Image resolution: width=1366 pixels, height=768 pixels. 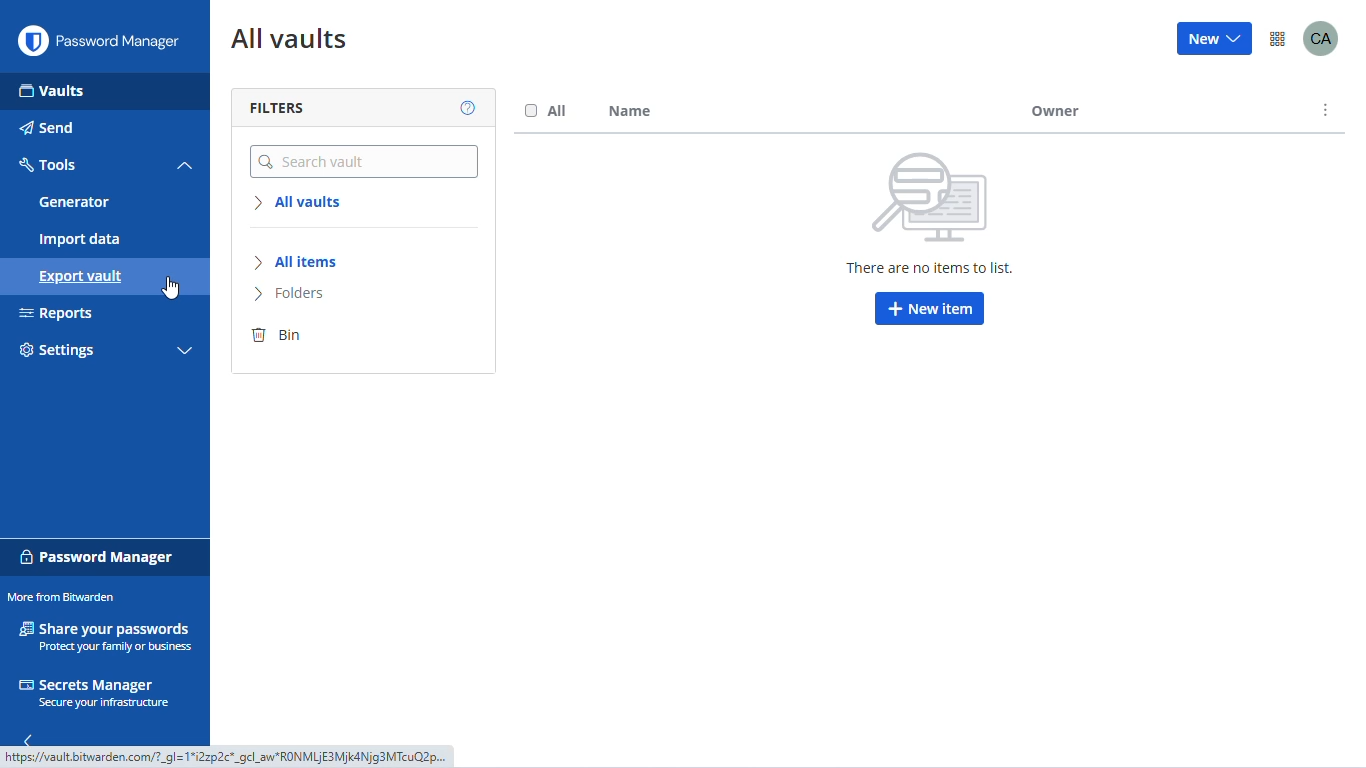 What do you see at coordinates (51, 91) in the screenshot?
I see `vaults` at bounding box center [51, 91].